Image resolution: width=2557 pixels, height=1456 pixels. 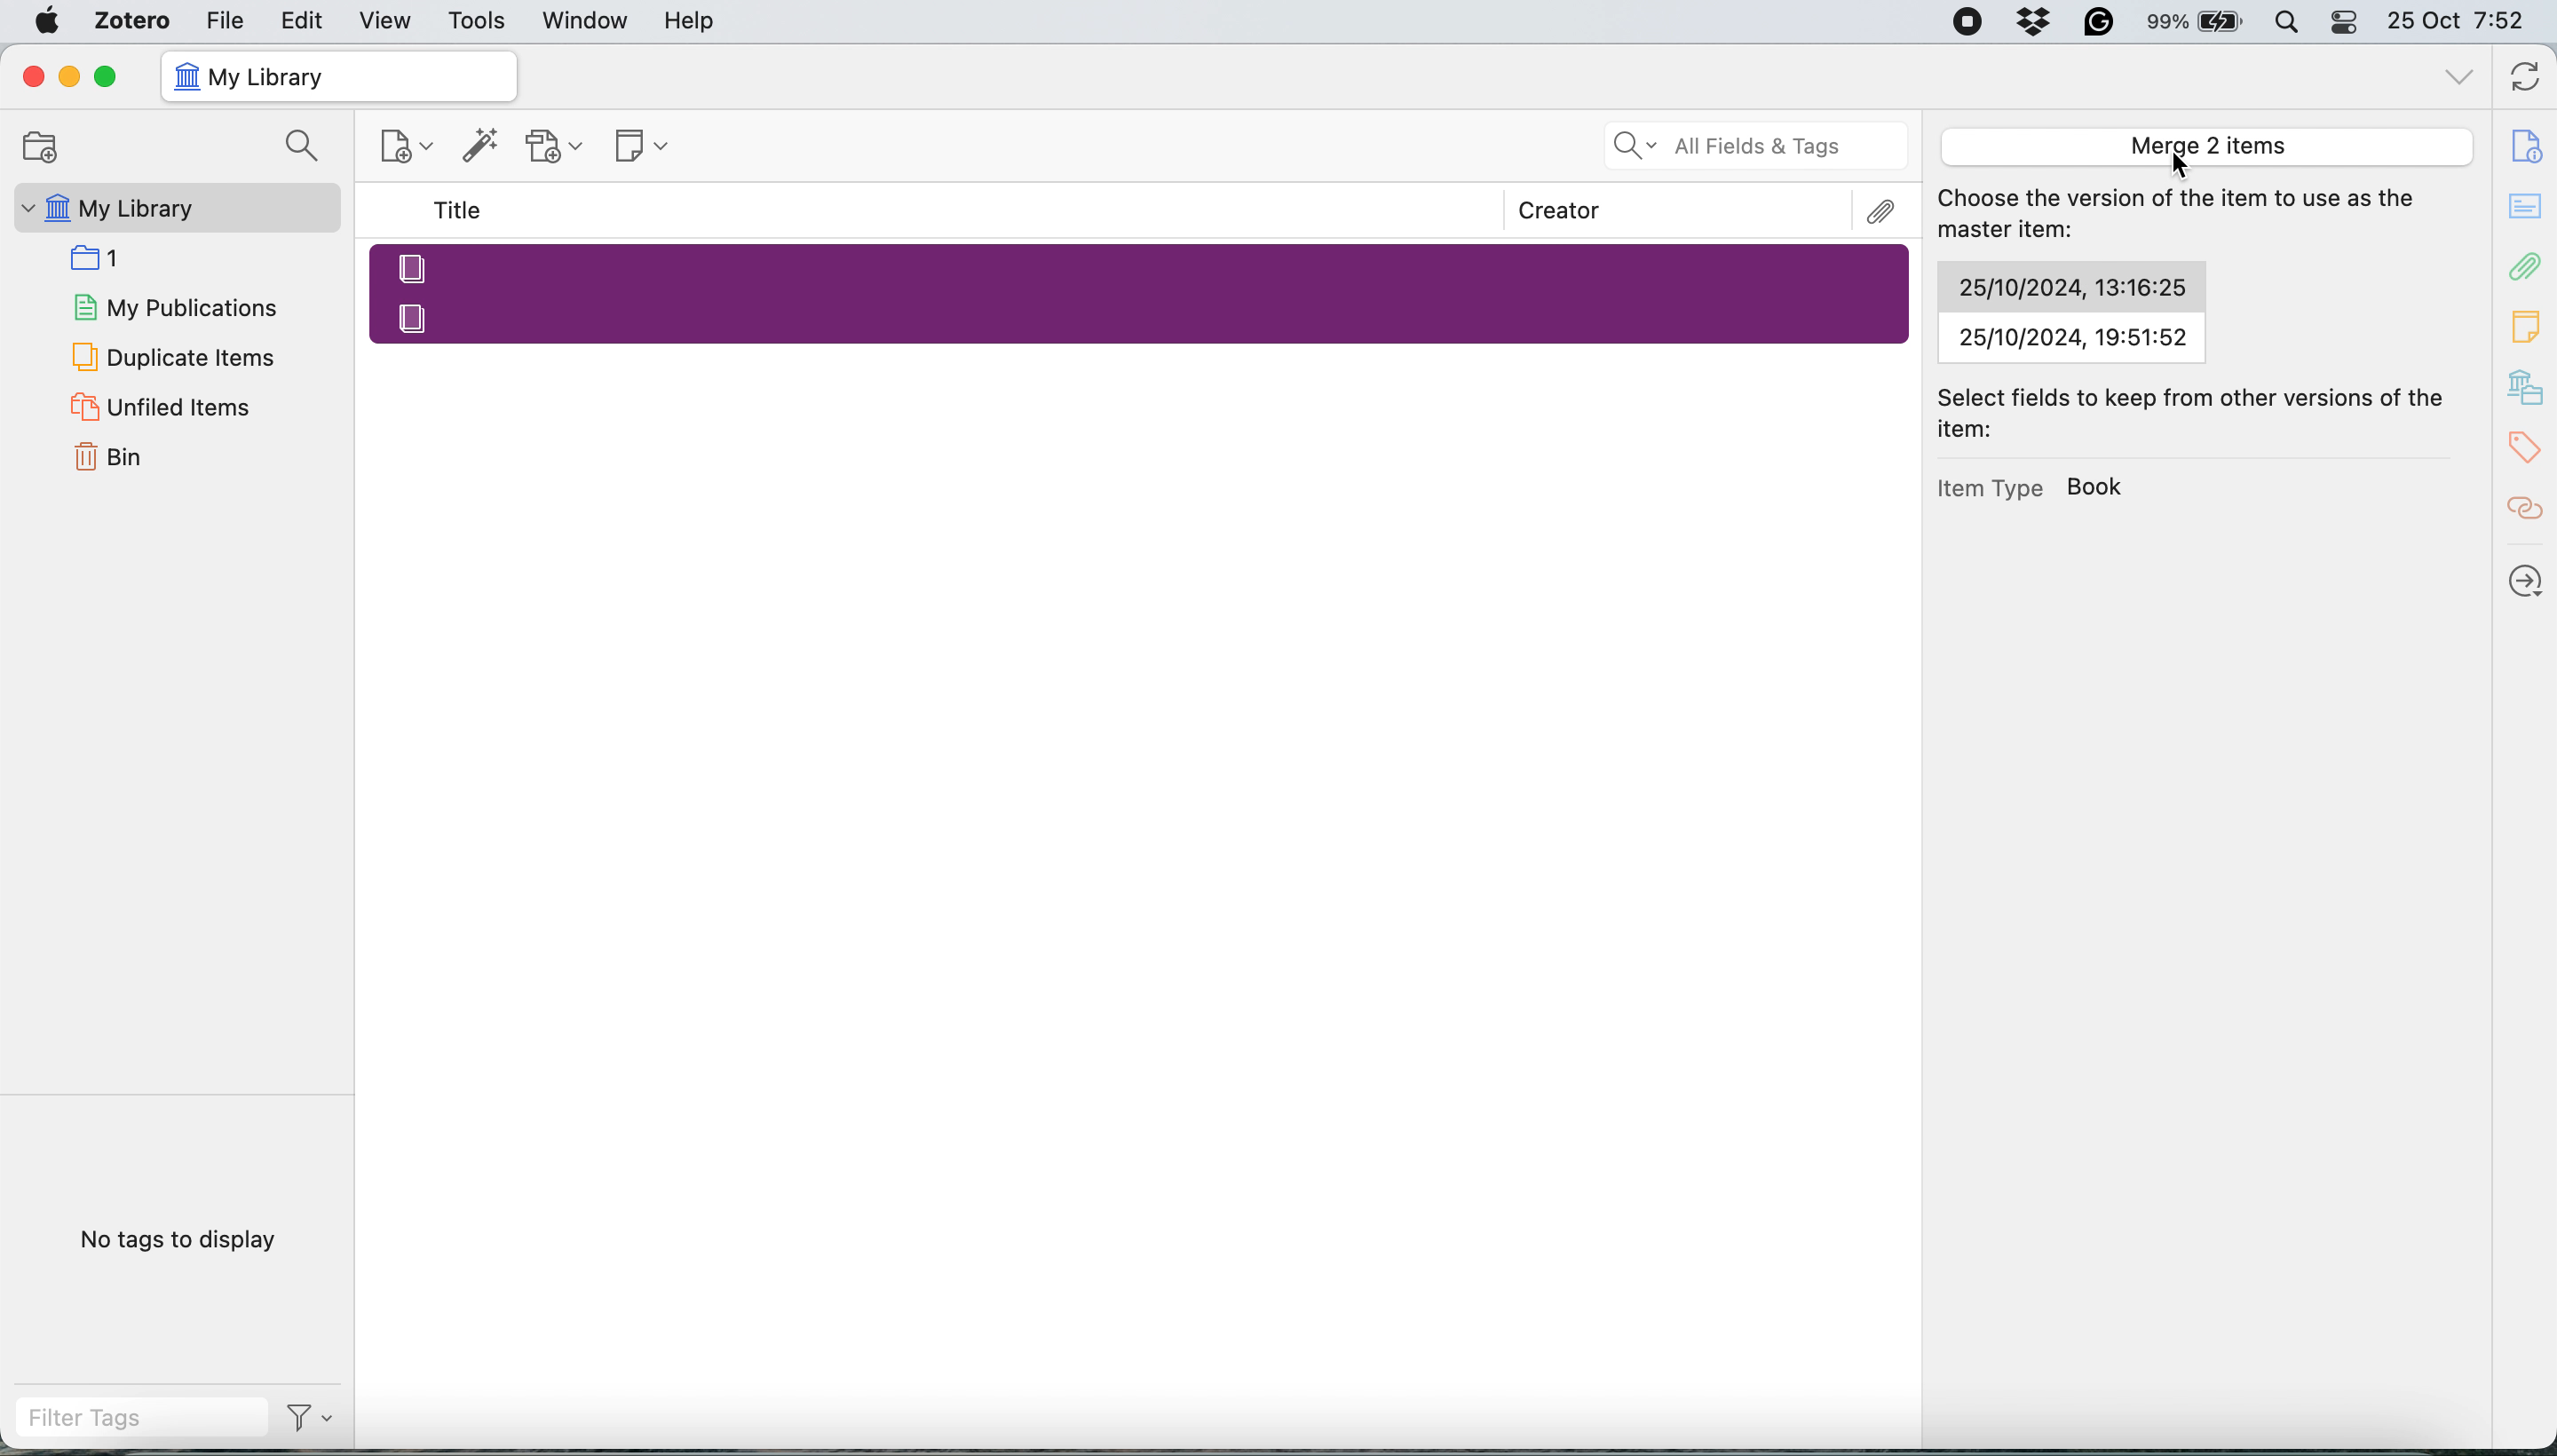 I want to click on Edit, so click(x=304, y=20).